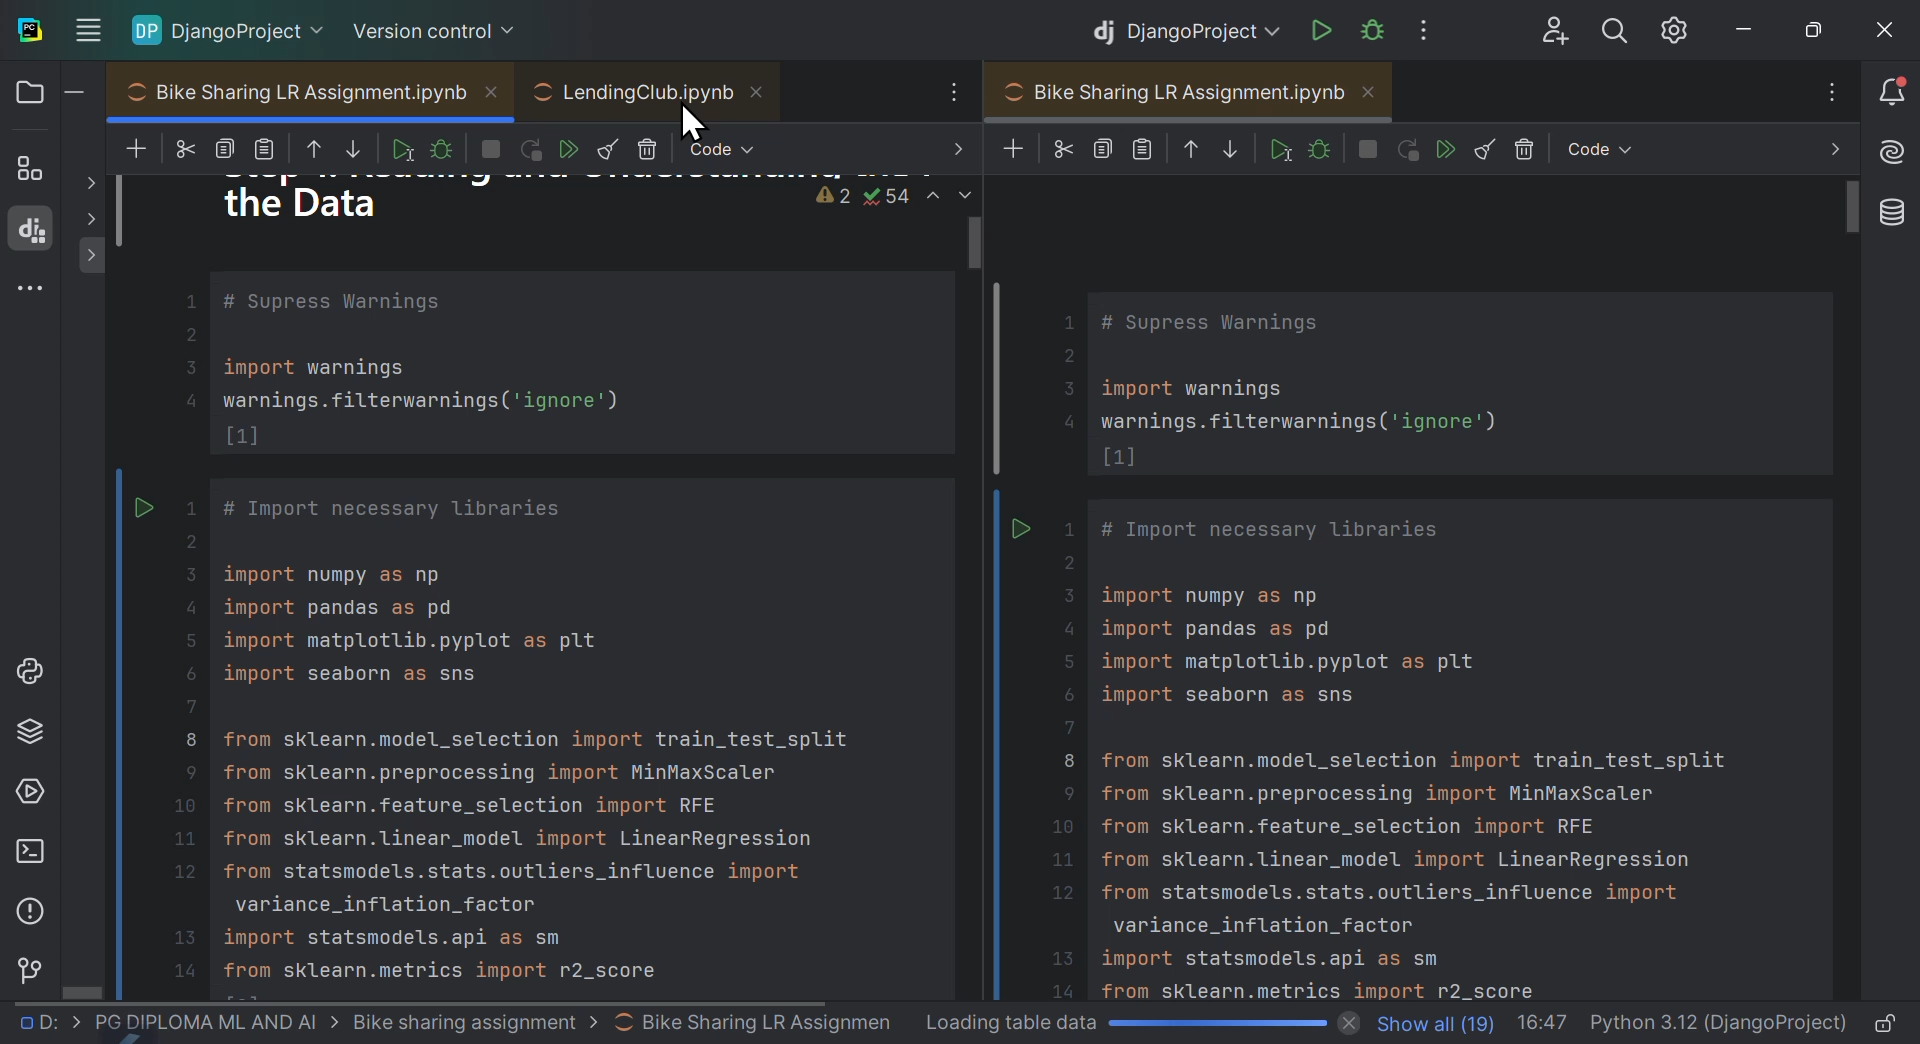  What do you see at coordinates (38, 661) in the screenshot?
I see `Python lab` at bounding box center [38, 661].